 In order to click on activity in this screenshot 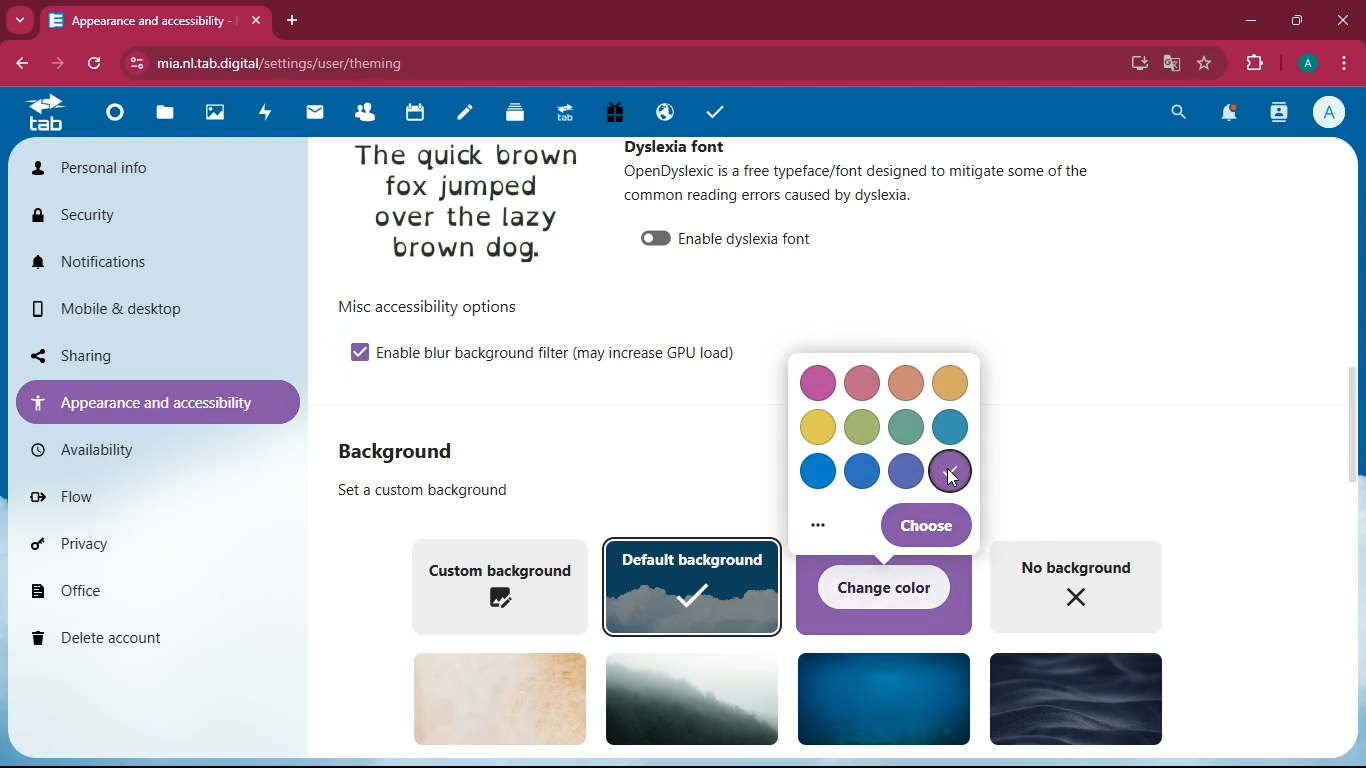, I will do `click(1281, 112)`.